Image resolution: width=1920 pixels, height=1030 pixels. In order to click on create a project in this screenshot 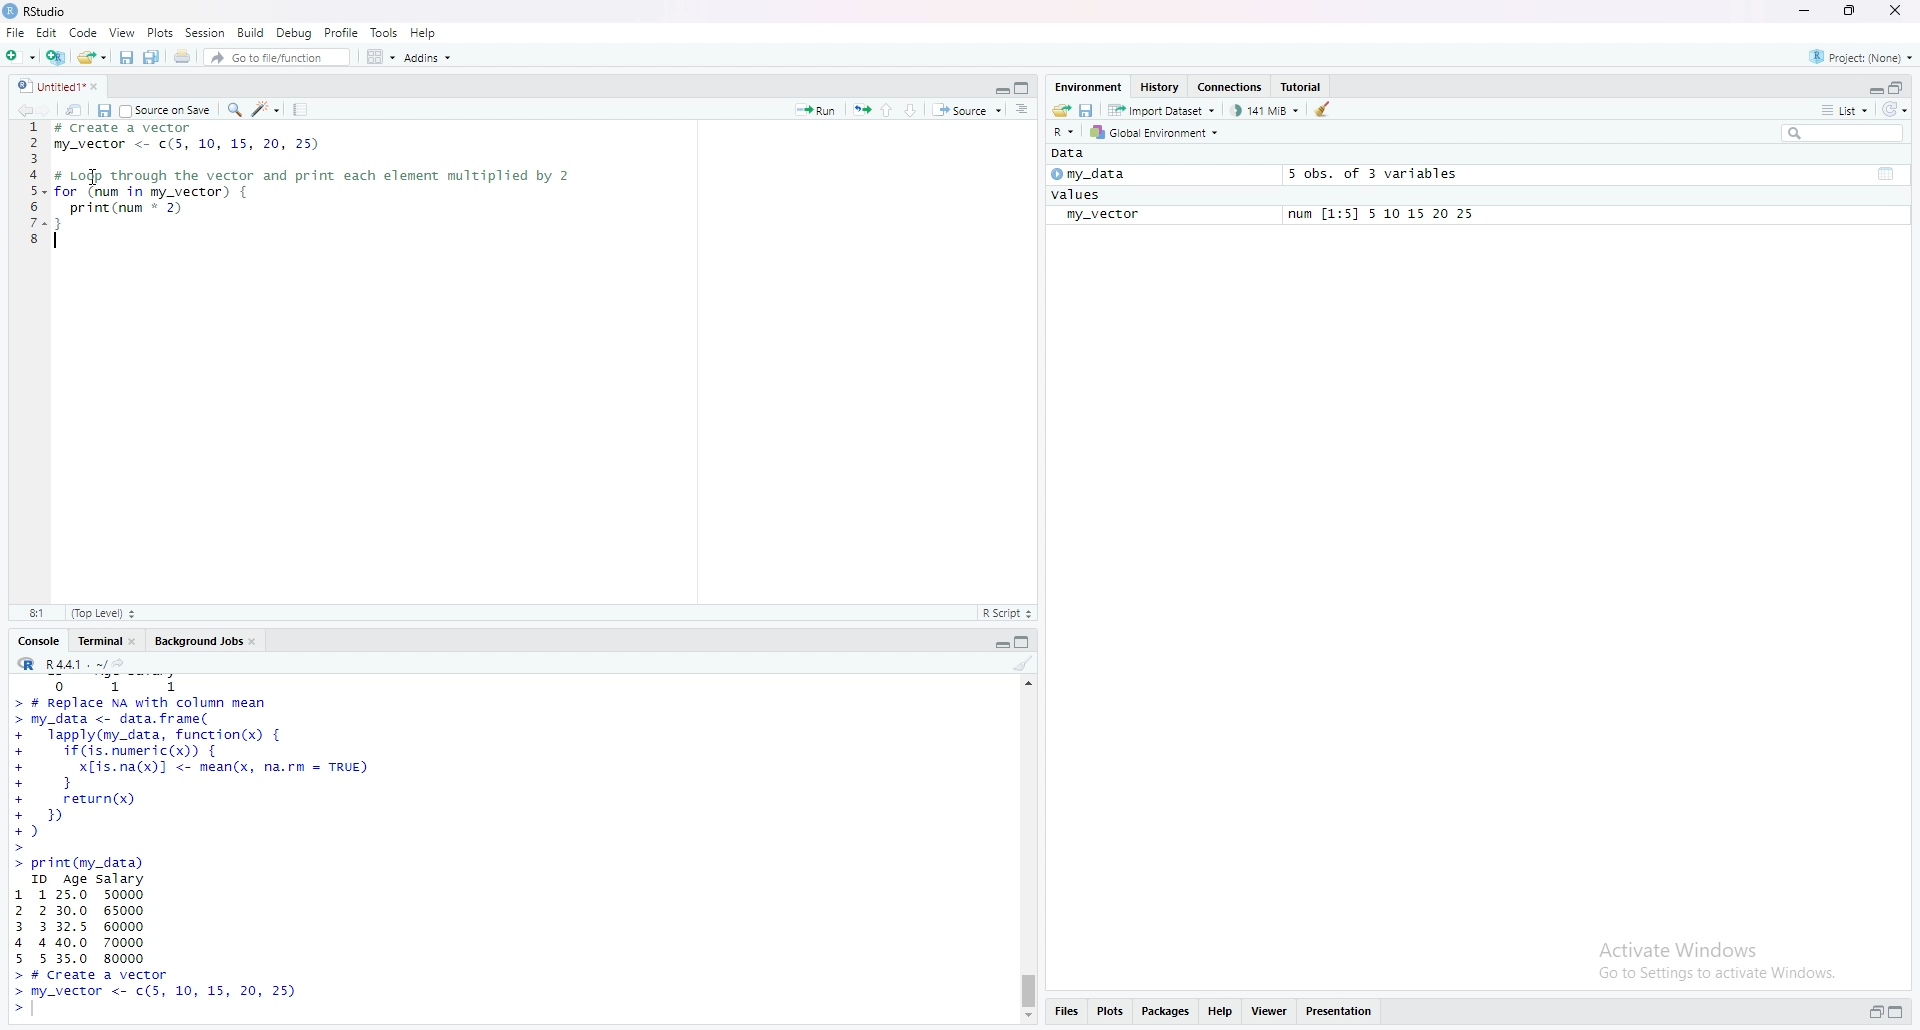, I will do `click(57, 57)`.